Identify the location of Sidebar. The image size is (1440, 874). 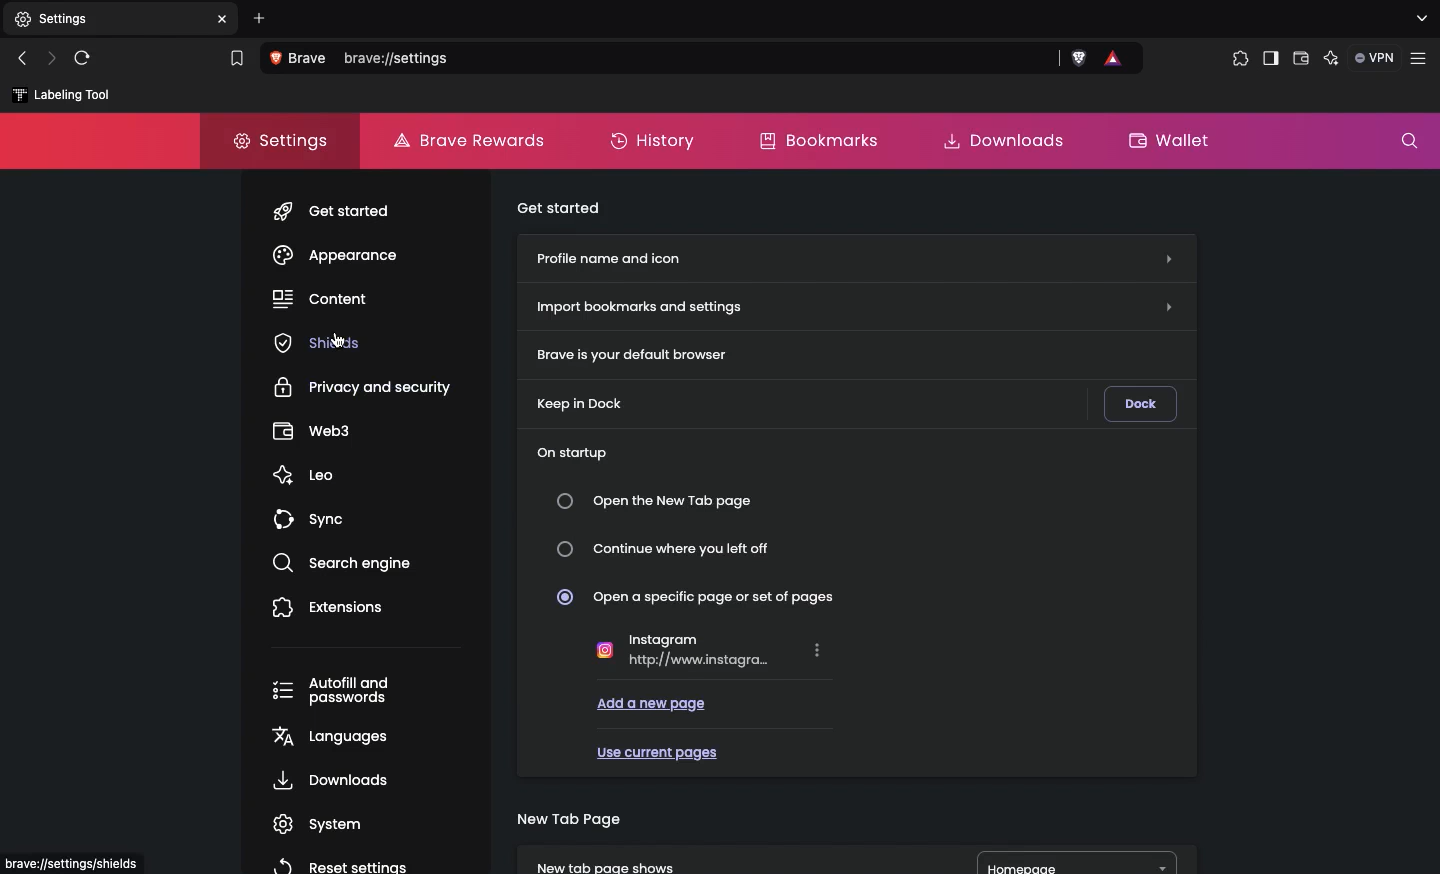
(1269, 60).